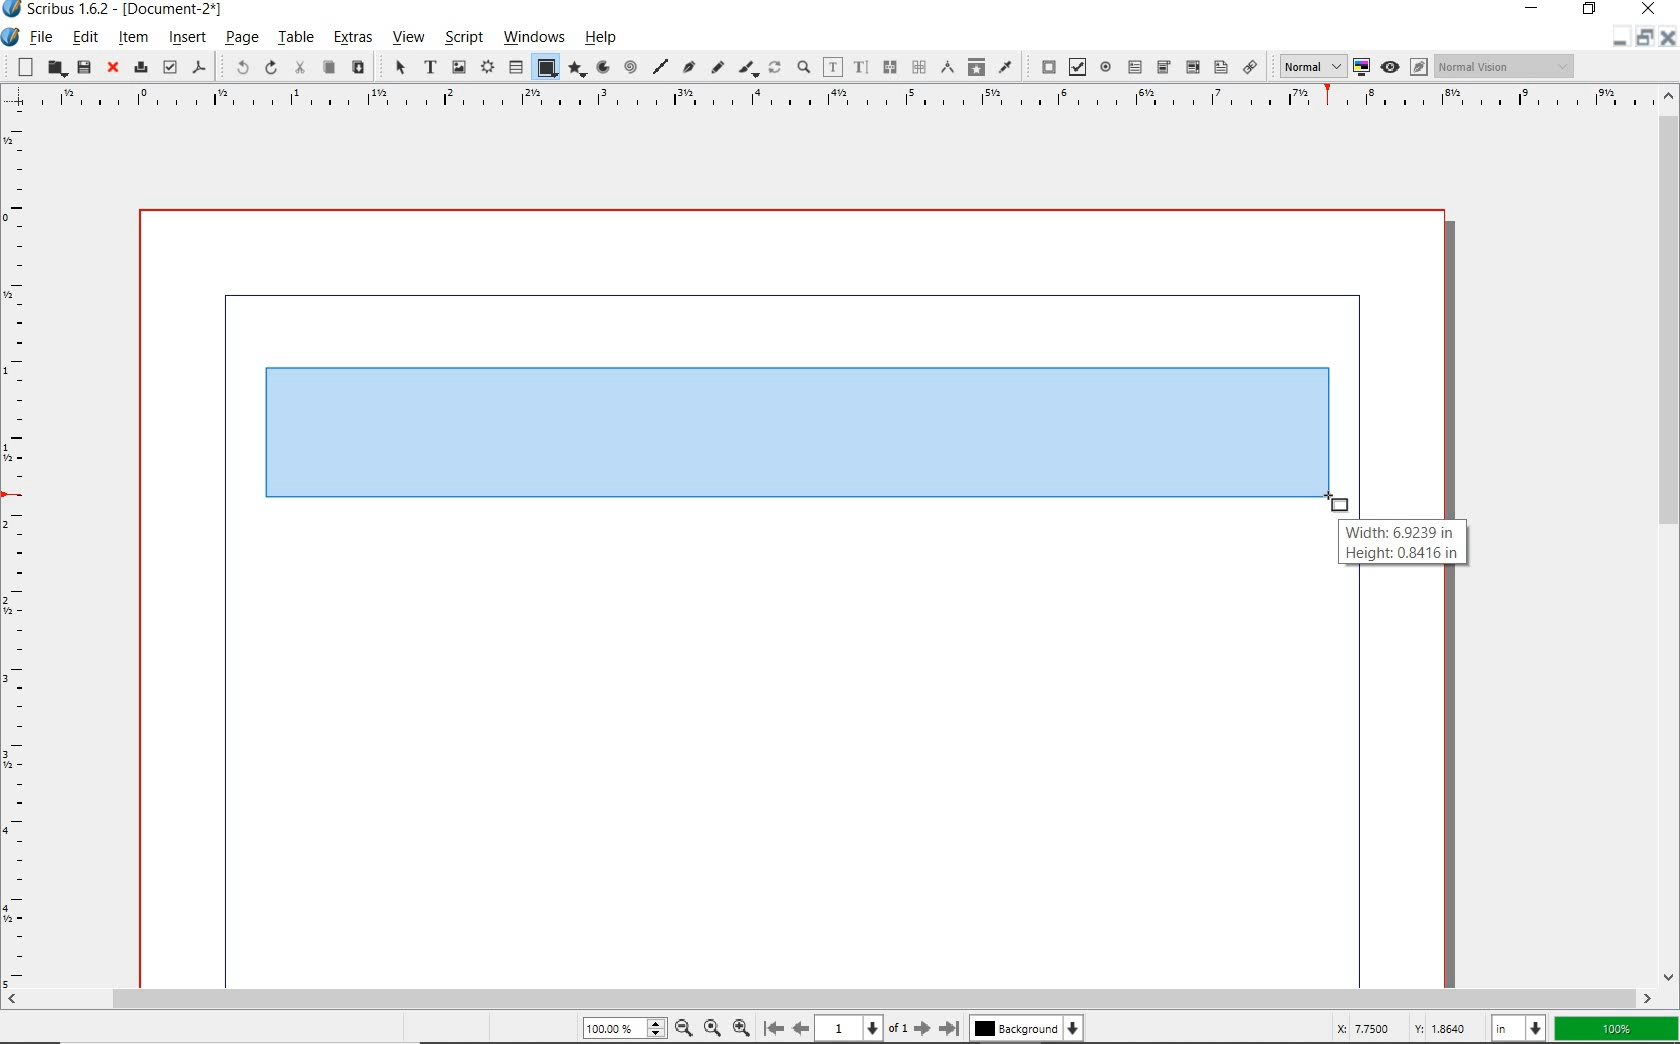 The height and width of the screenshot is (1044, 1680). I want to click on cut, so click(299, 68).